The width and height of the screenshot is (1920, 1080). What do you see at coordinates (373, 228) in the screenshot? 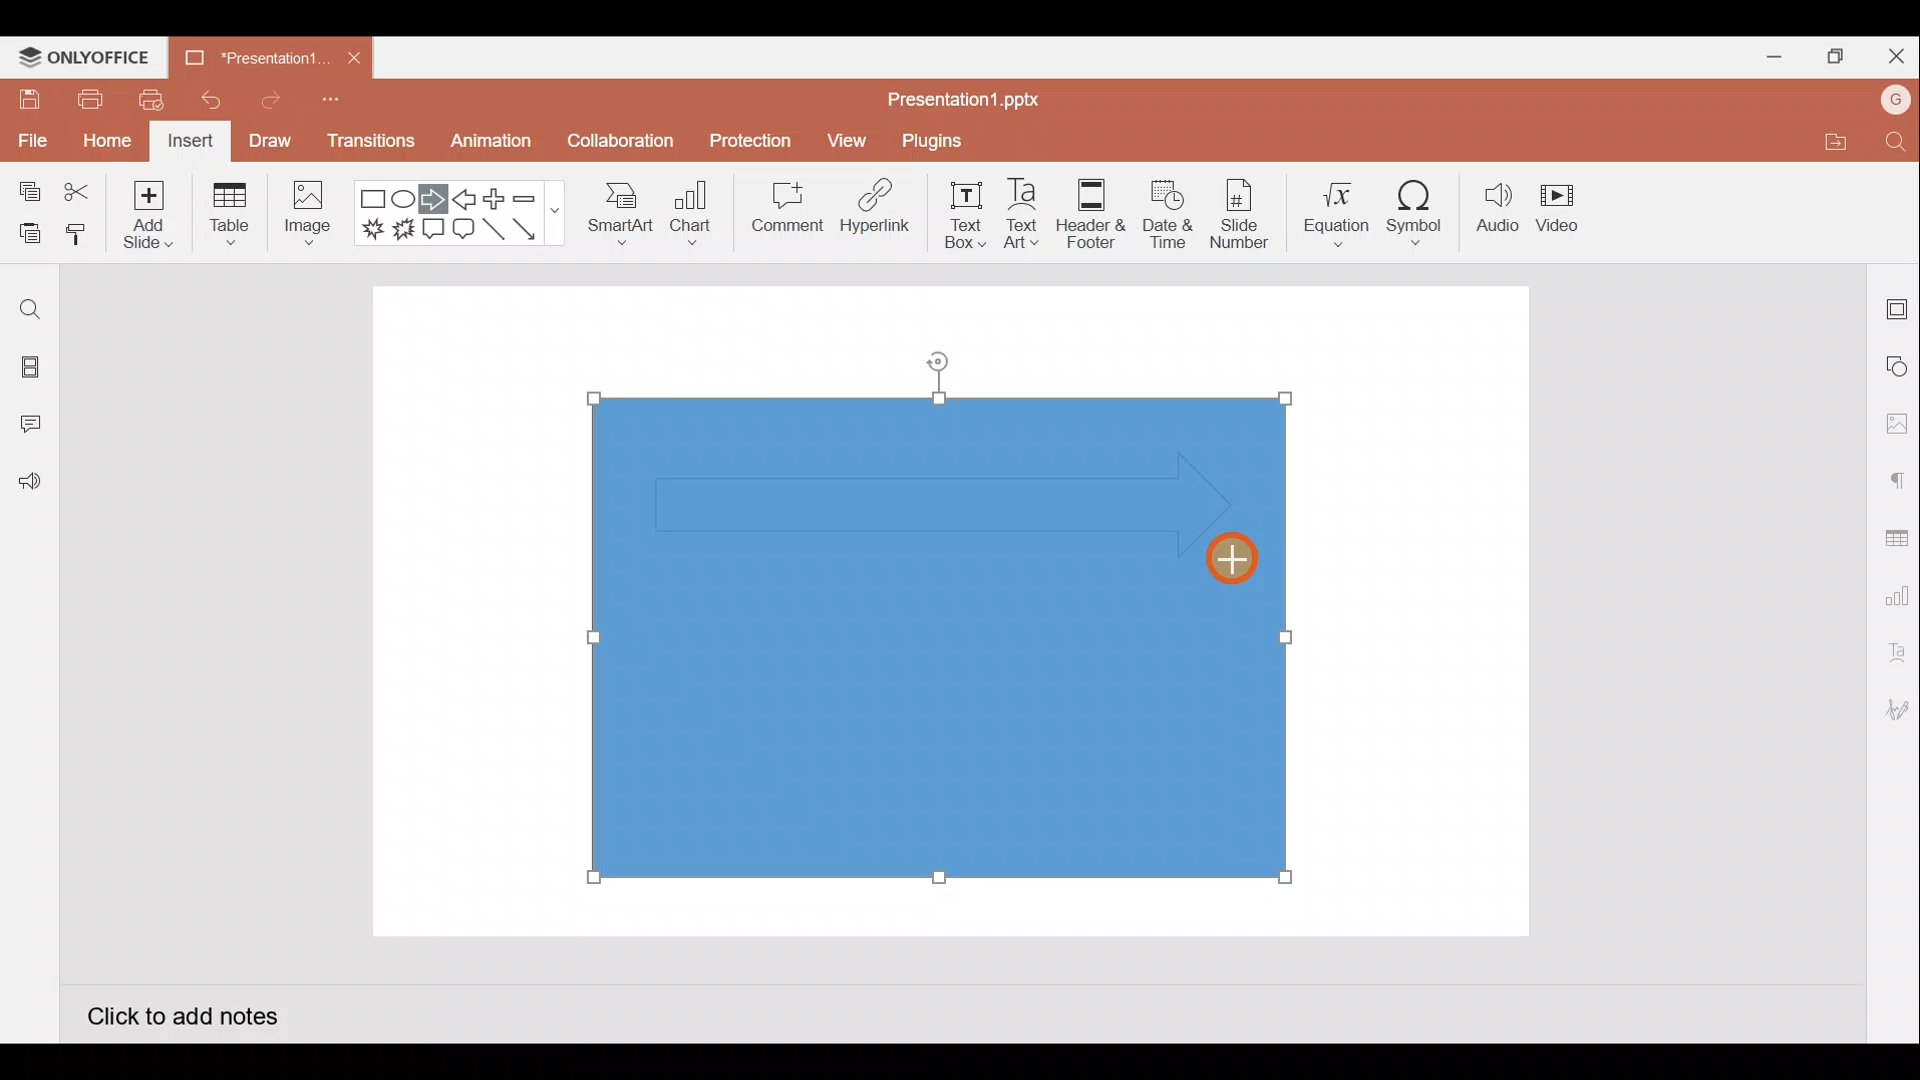
I see `Explosion 1` at bounding box center [373, 228].